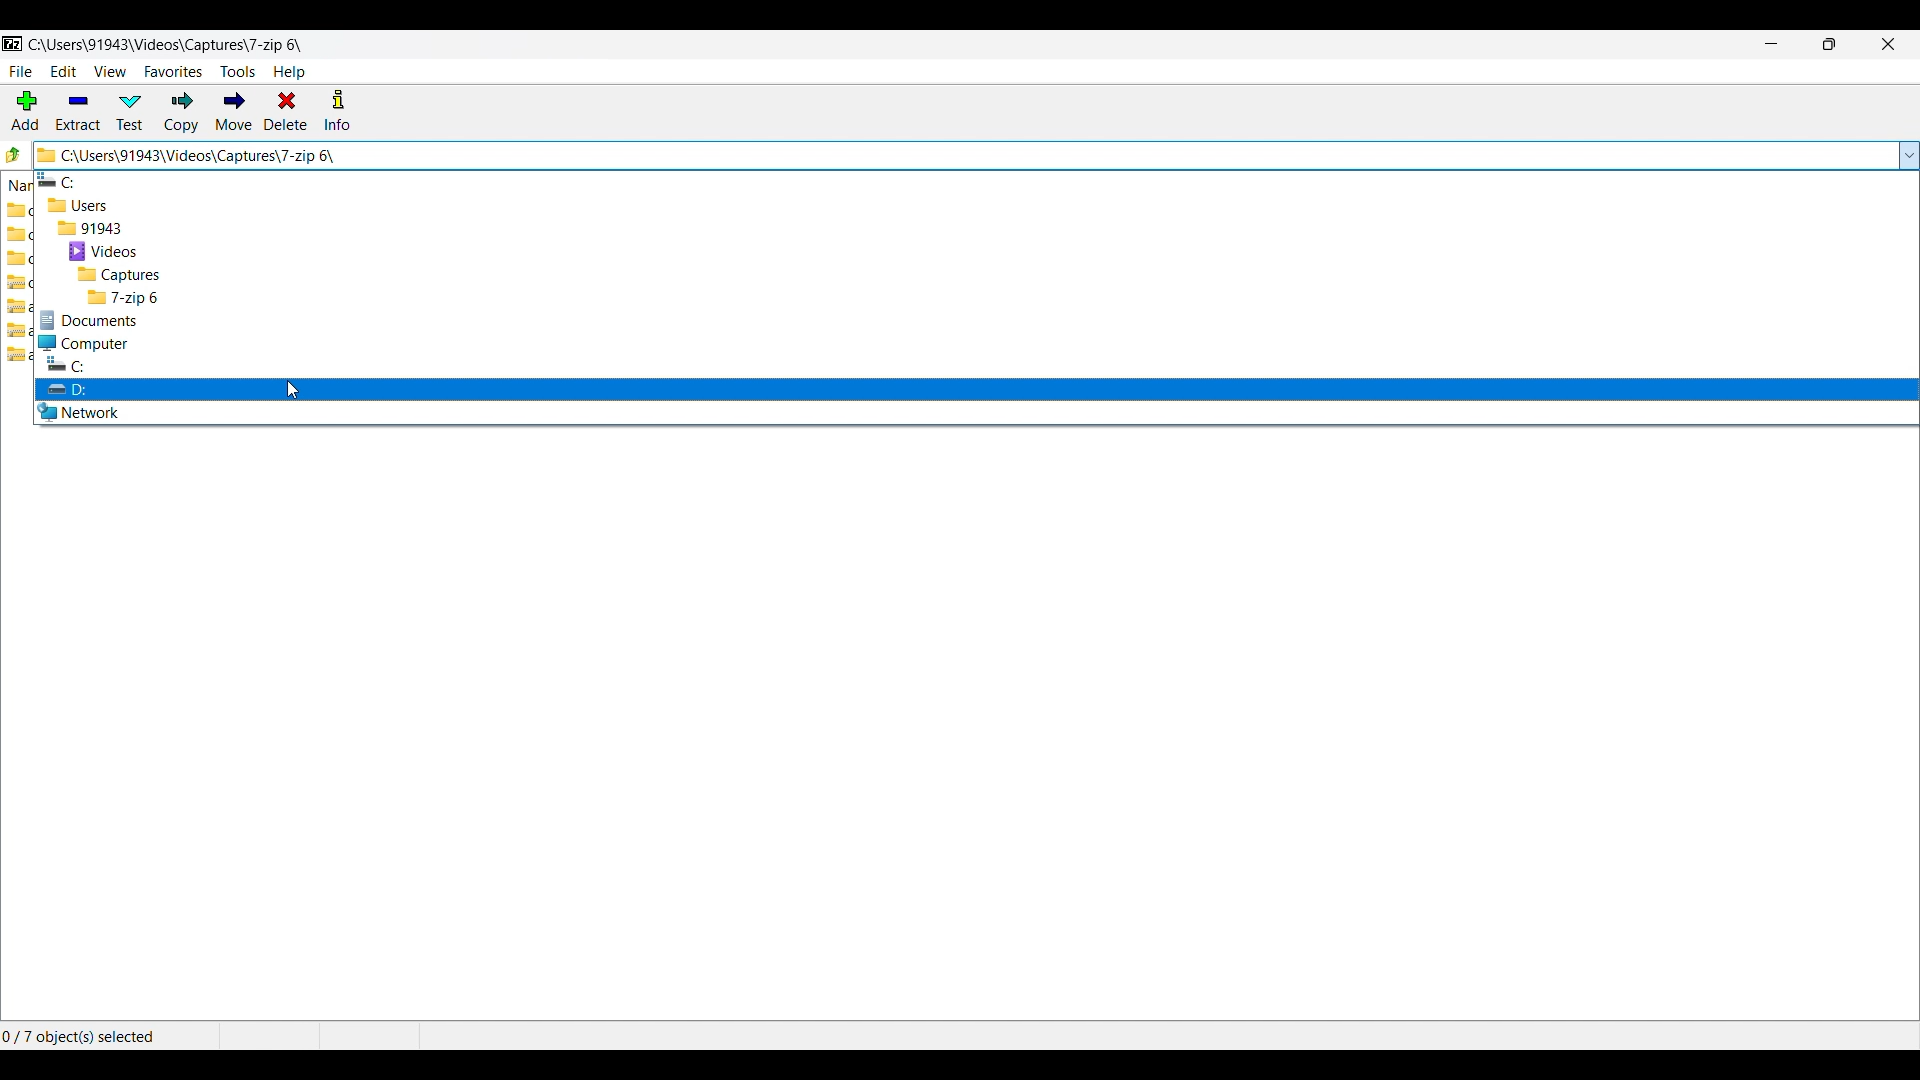  I want to click on Add, so click(25, 110).